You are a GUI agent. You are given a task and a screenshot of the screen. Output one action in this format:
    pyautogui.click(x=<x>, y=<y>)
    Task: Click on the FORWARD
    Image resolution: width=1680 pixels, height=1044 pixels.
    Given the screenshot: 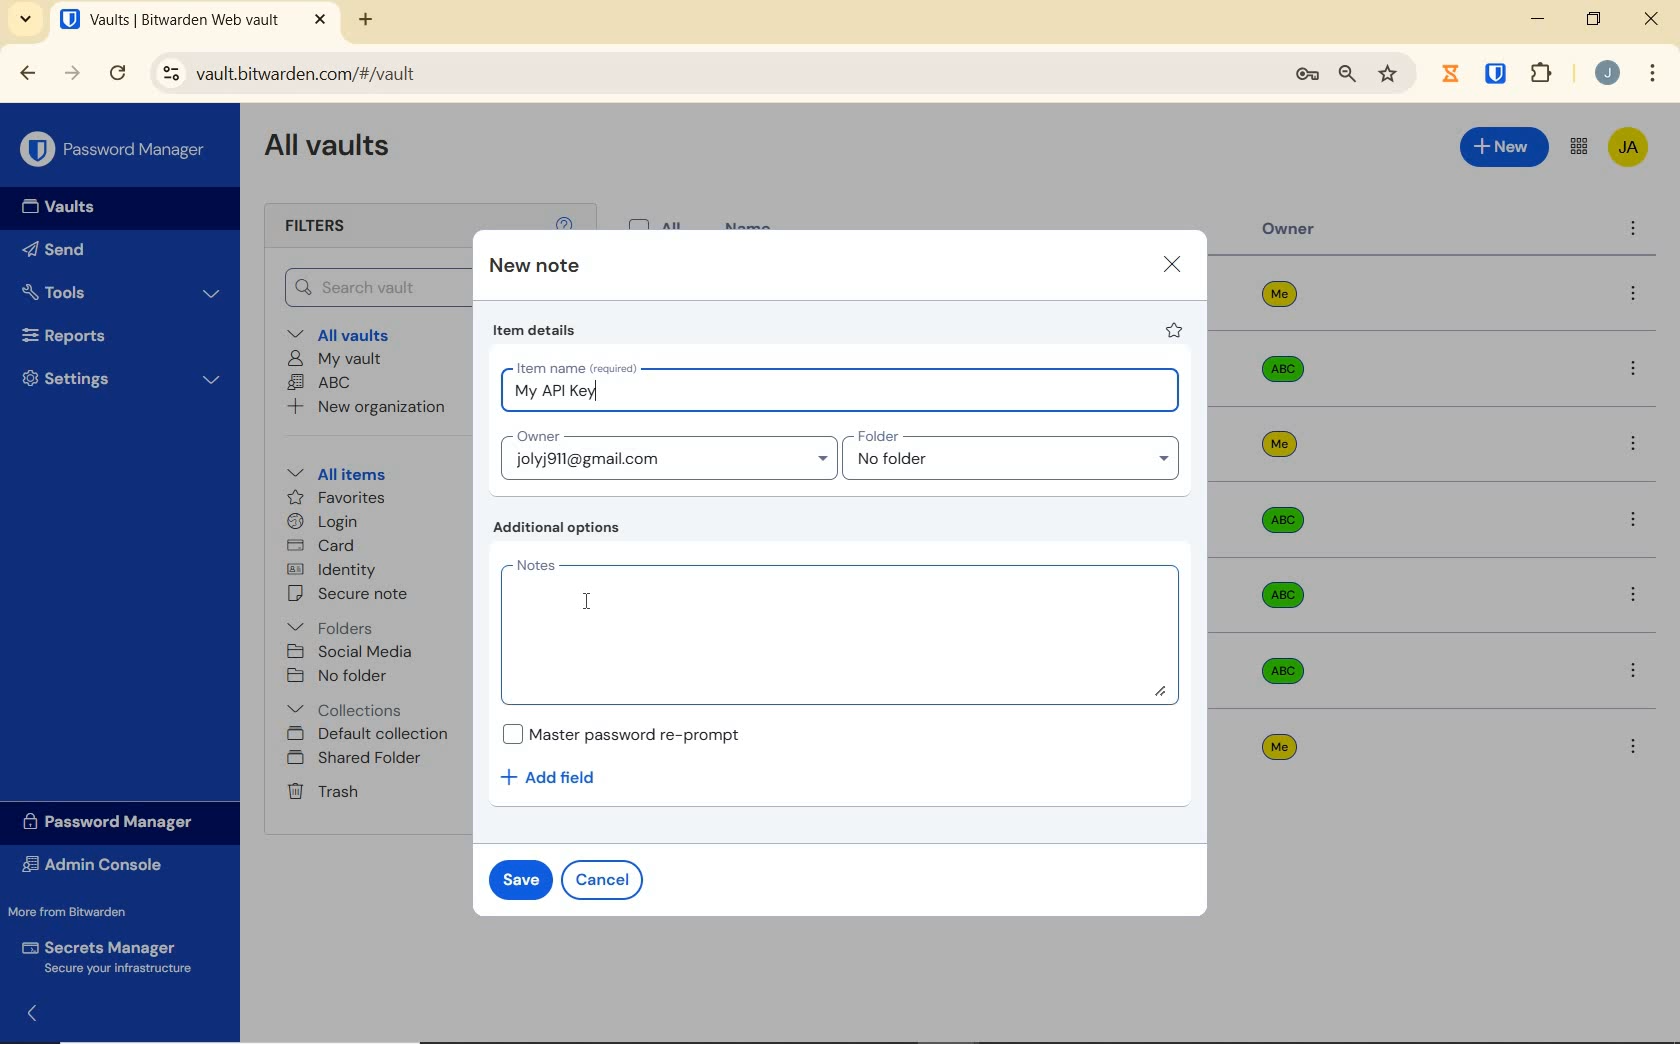 What is the action you would take?
    pyautogui.click(x=73, y=75)
    